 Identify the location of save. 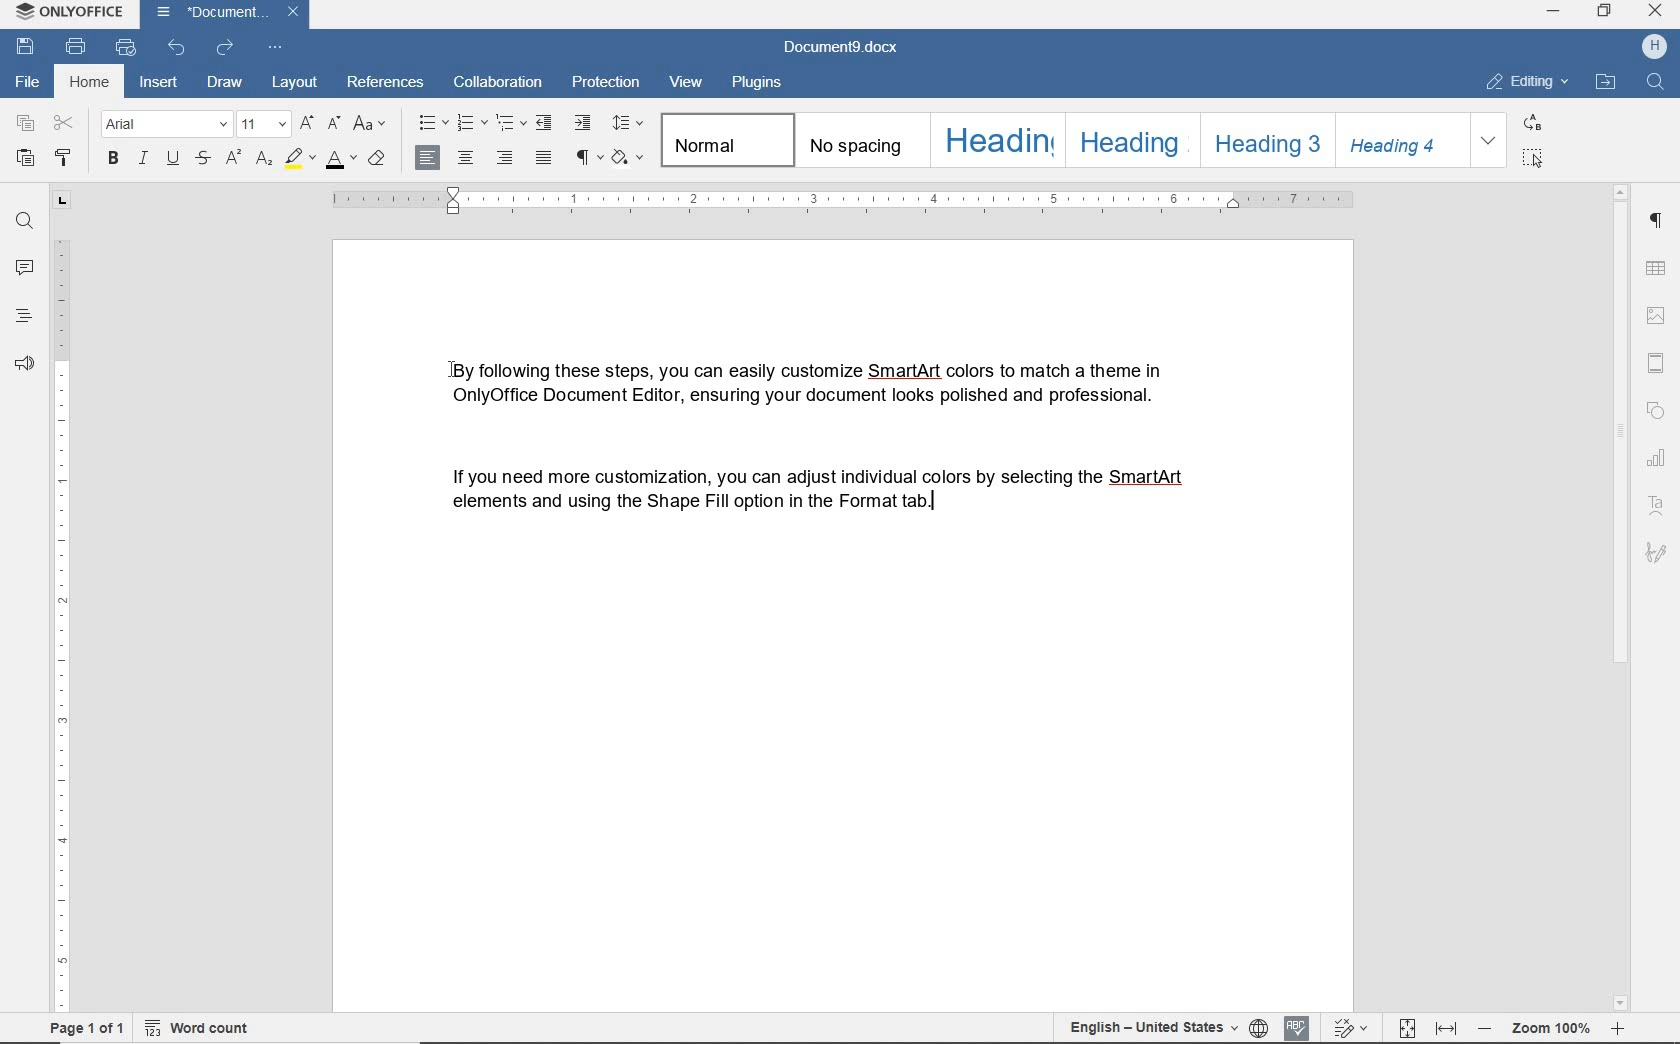
(26, 45).